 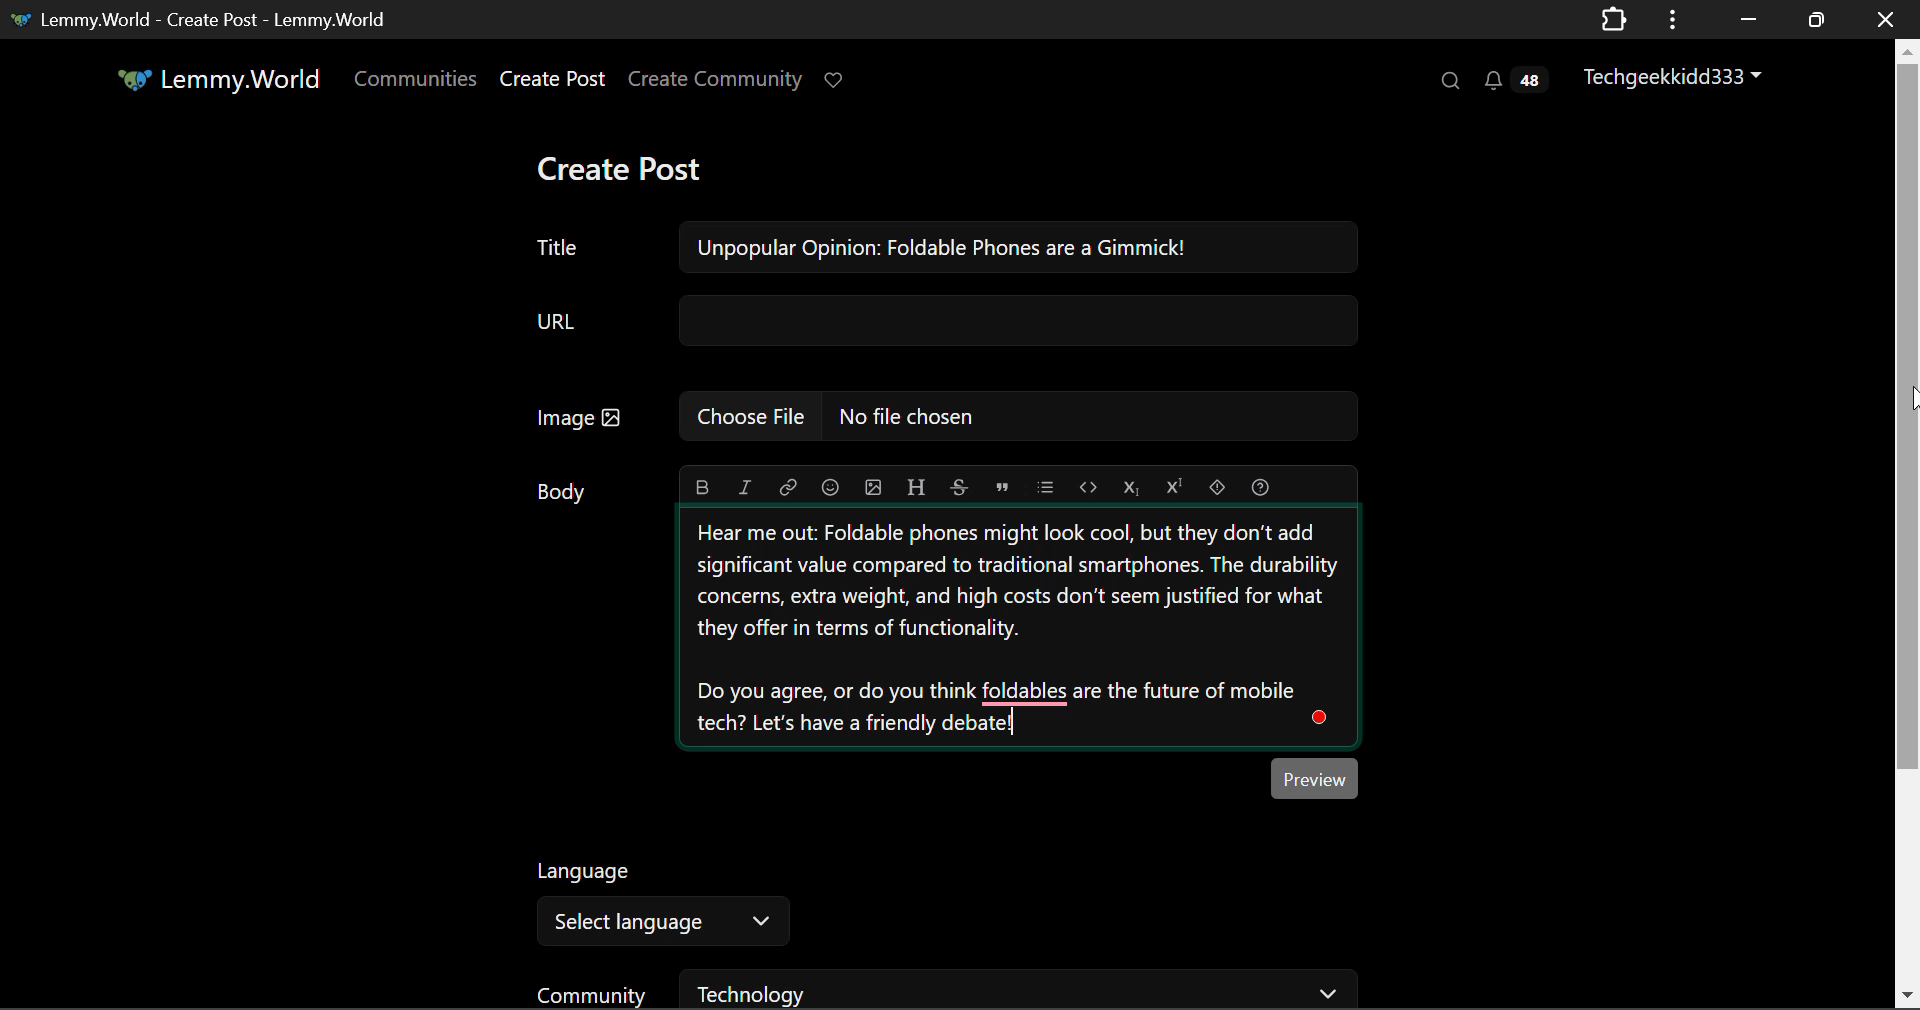 What do you see at coordinates (618, 171) in the screenshot?
I see `Create Post` at bounding box center [618, 171].